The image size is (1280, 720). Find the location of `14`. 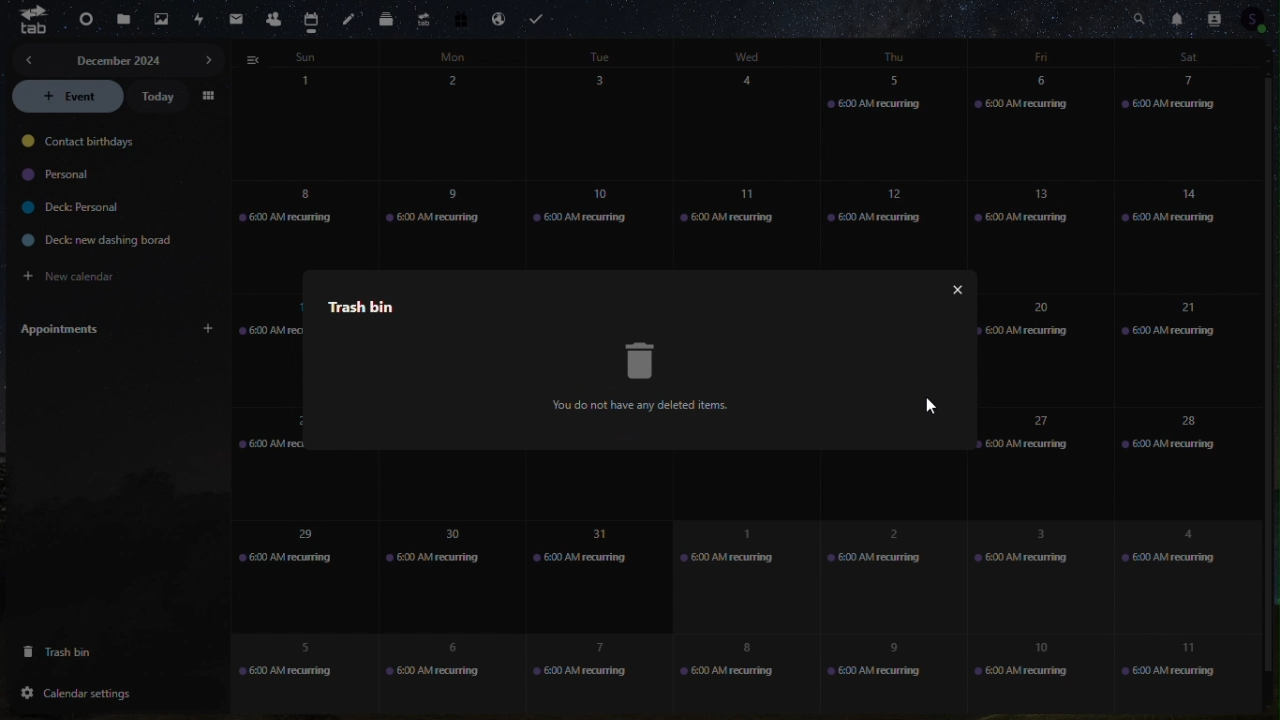

14 is located at coordinates (1189, 235).